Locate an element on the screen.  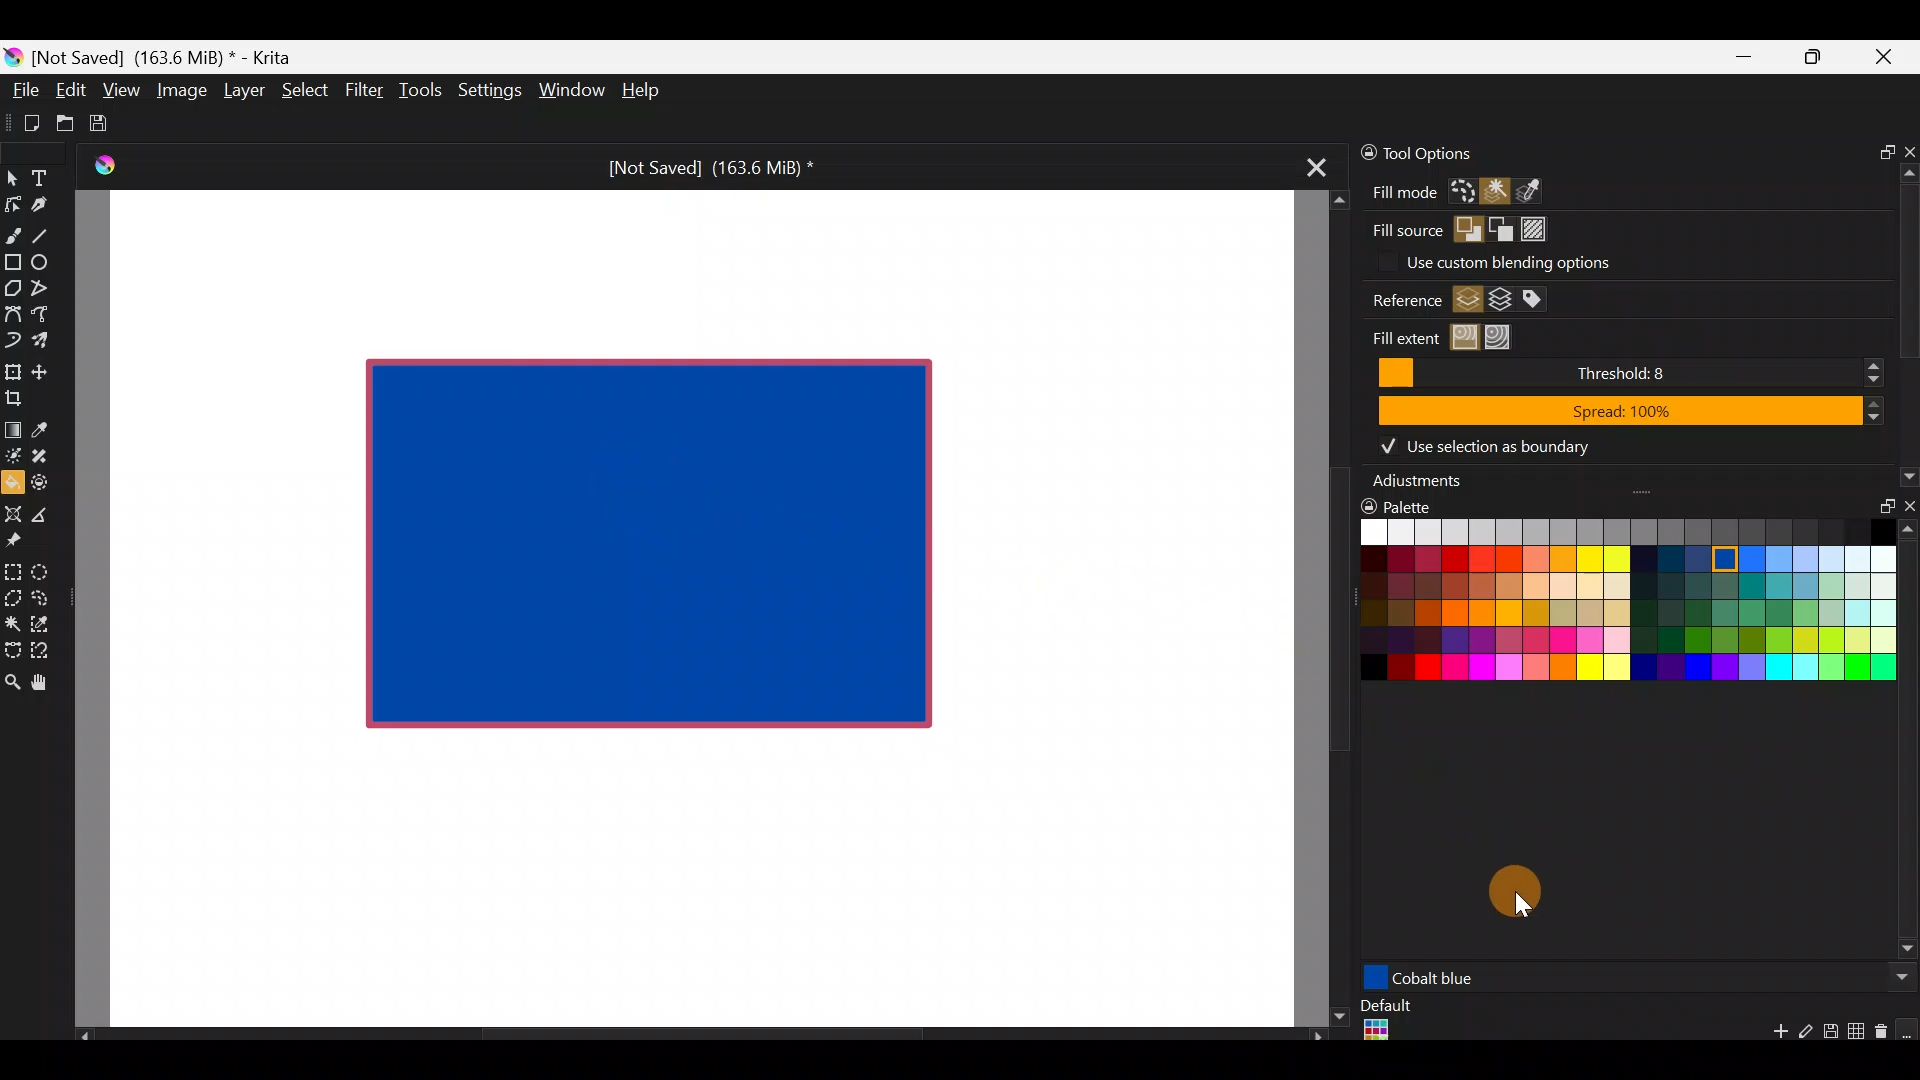
Elliptical selection tool is located at coordinates (43, 571).